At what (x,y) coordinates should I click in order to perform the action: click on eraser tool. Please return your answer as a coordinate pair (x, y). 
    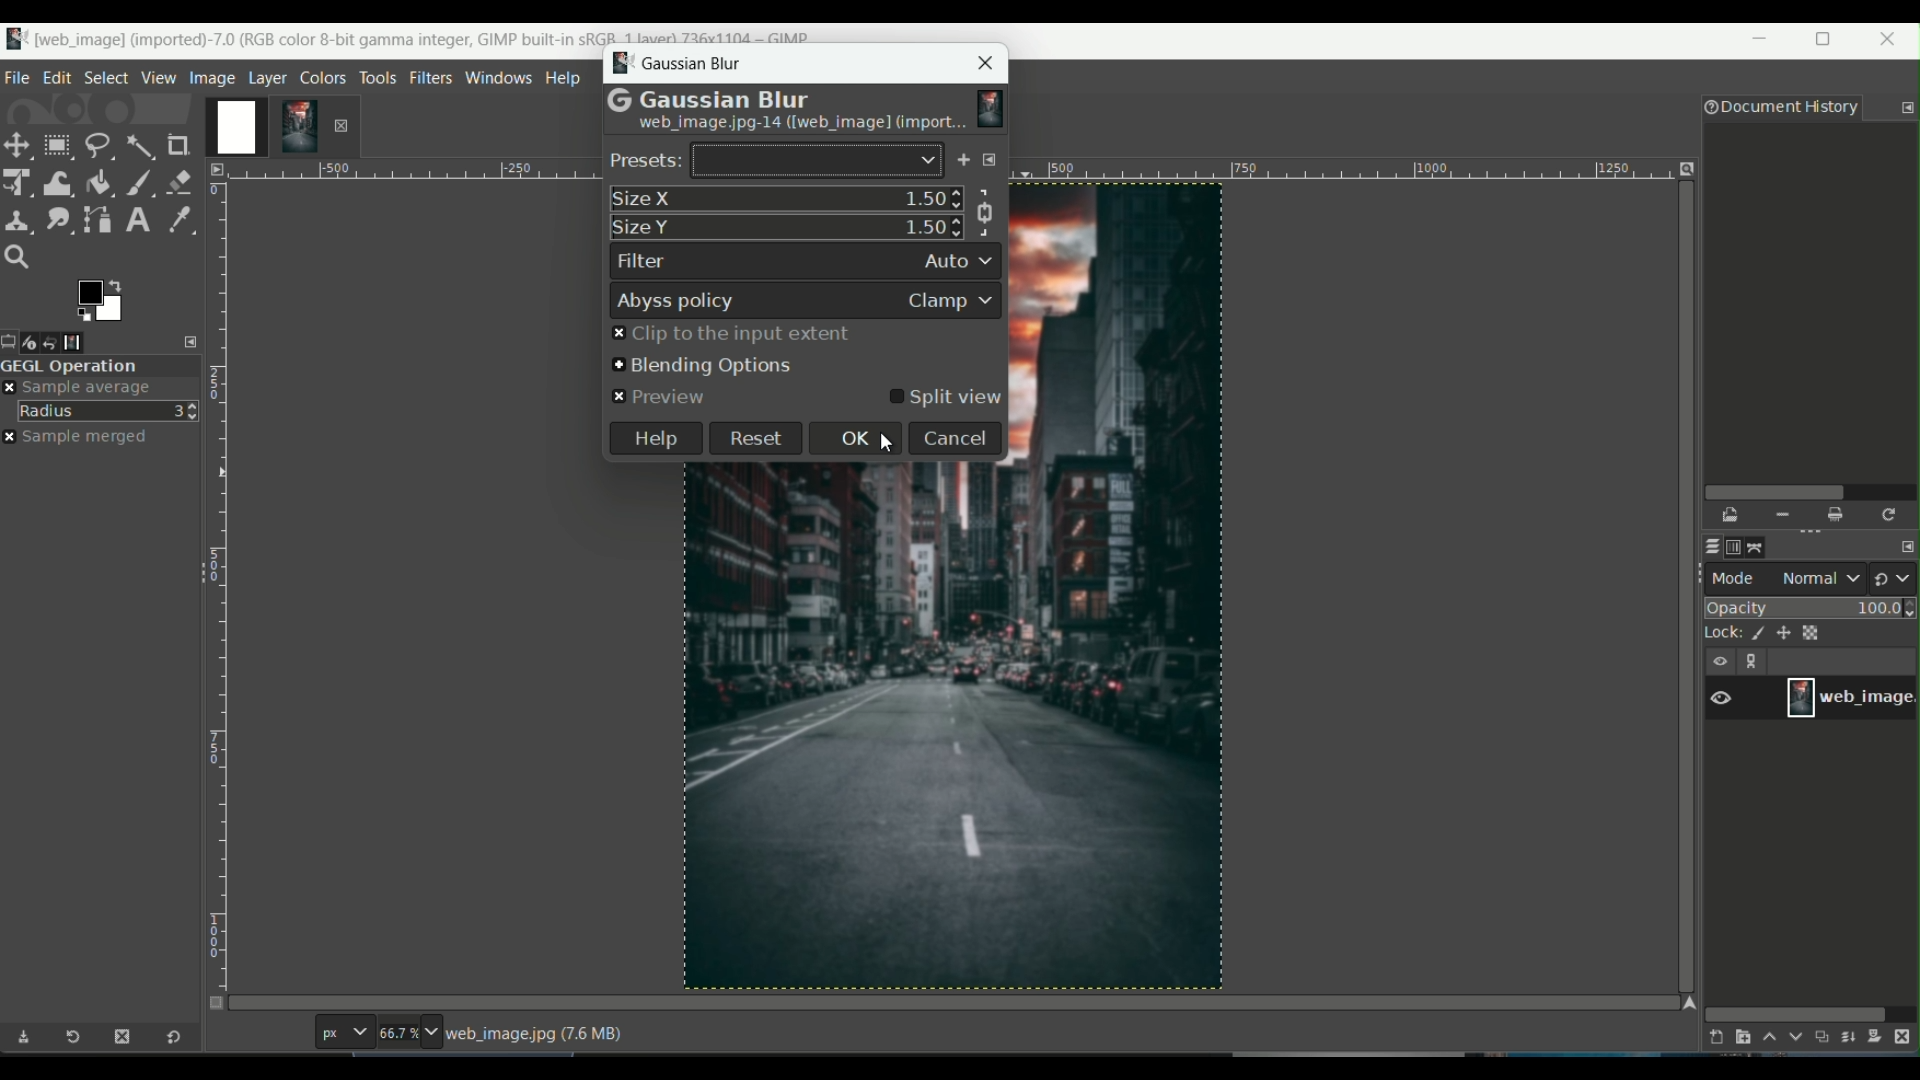
    Looking at the image, I should click on (181, 179).